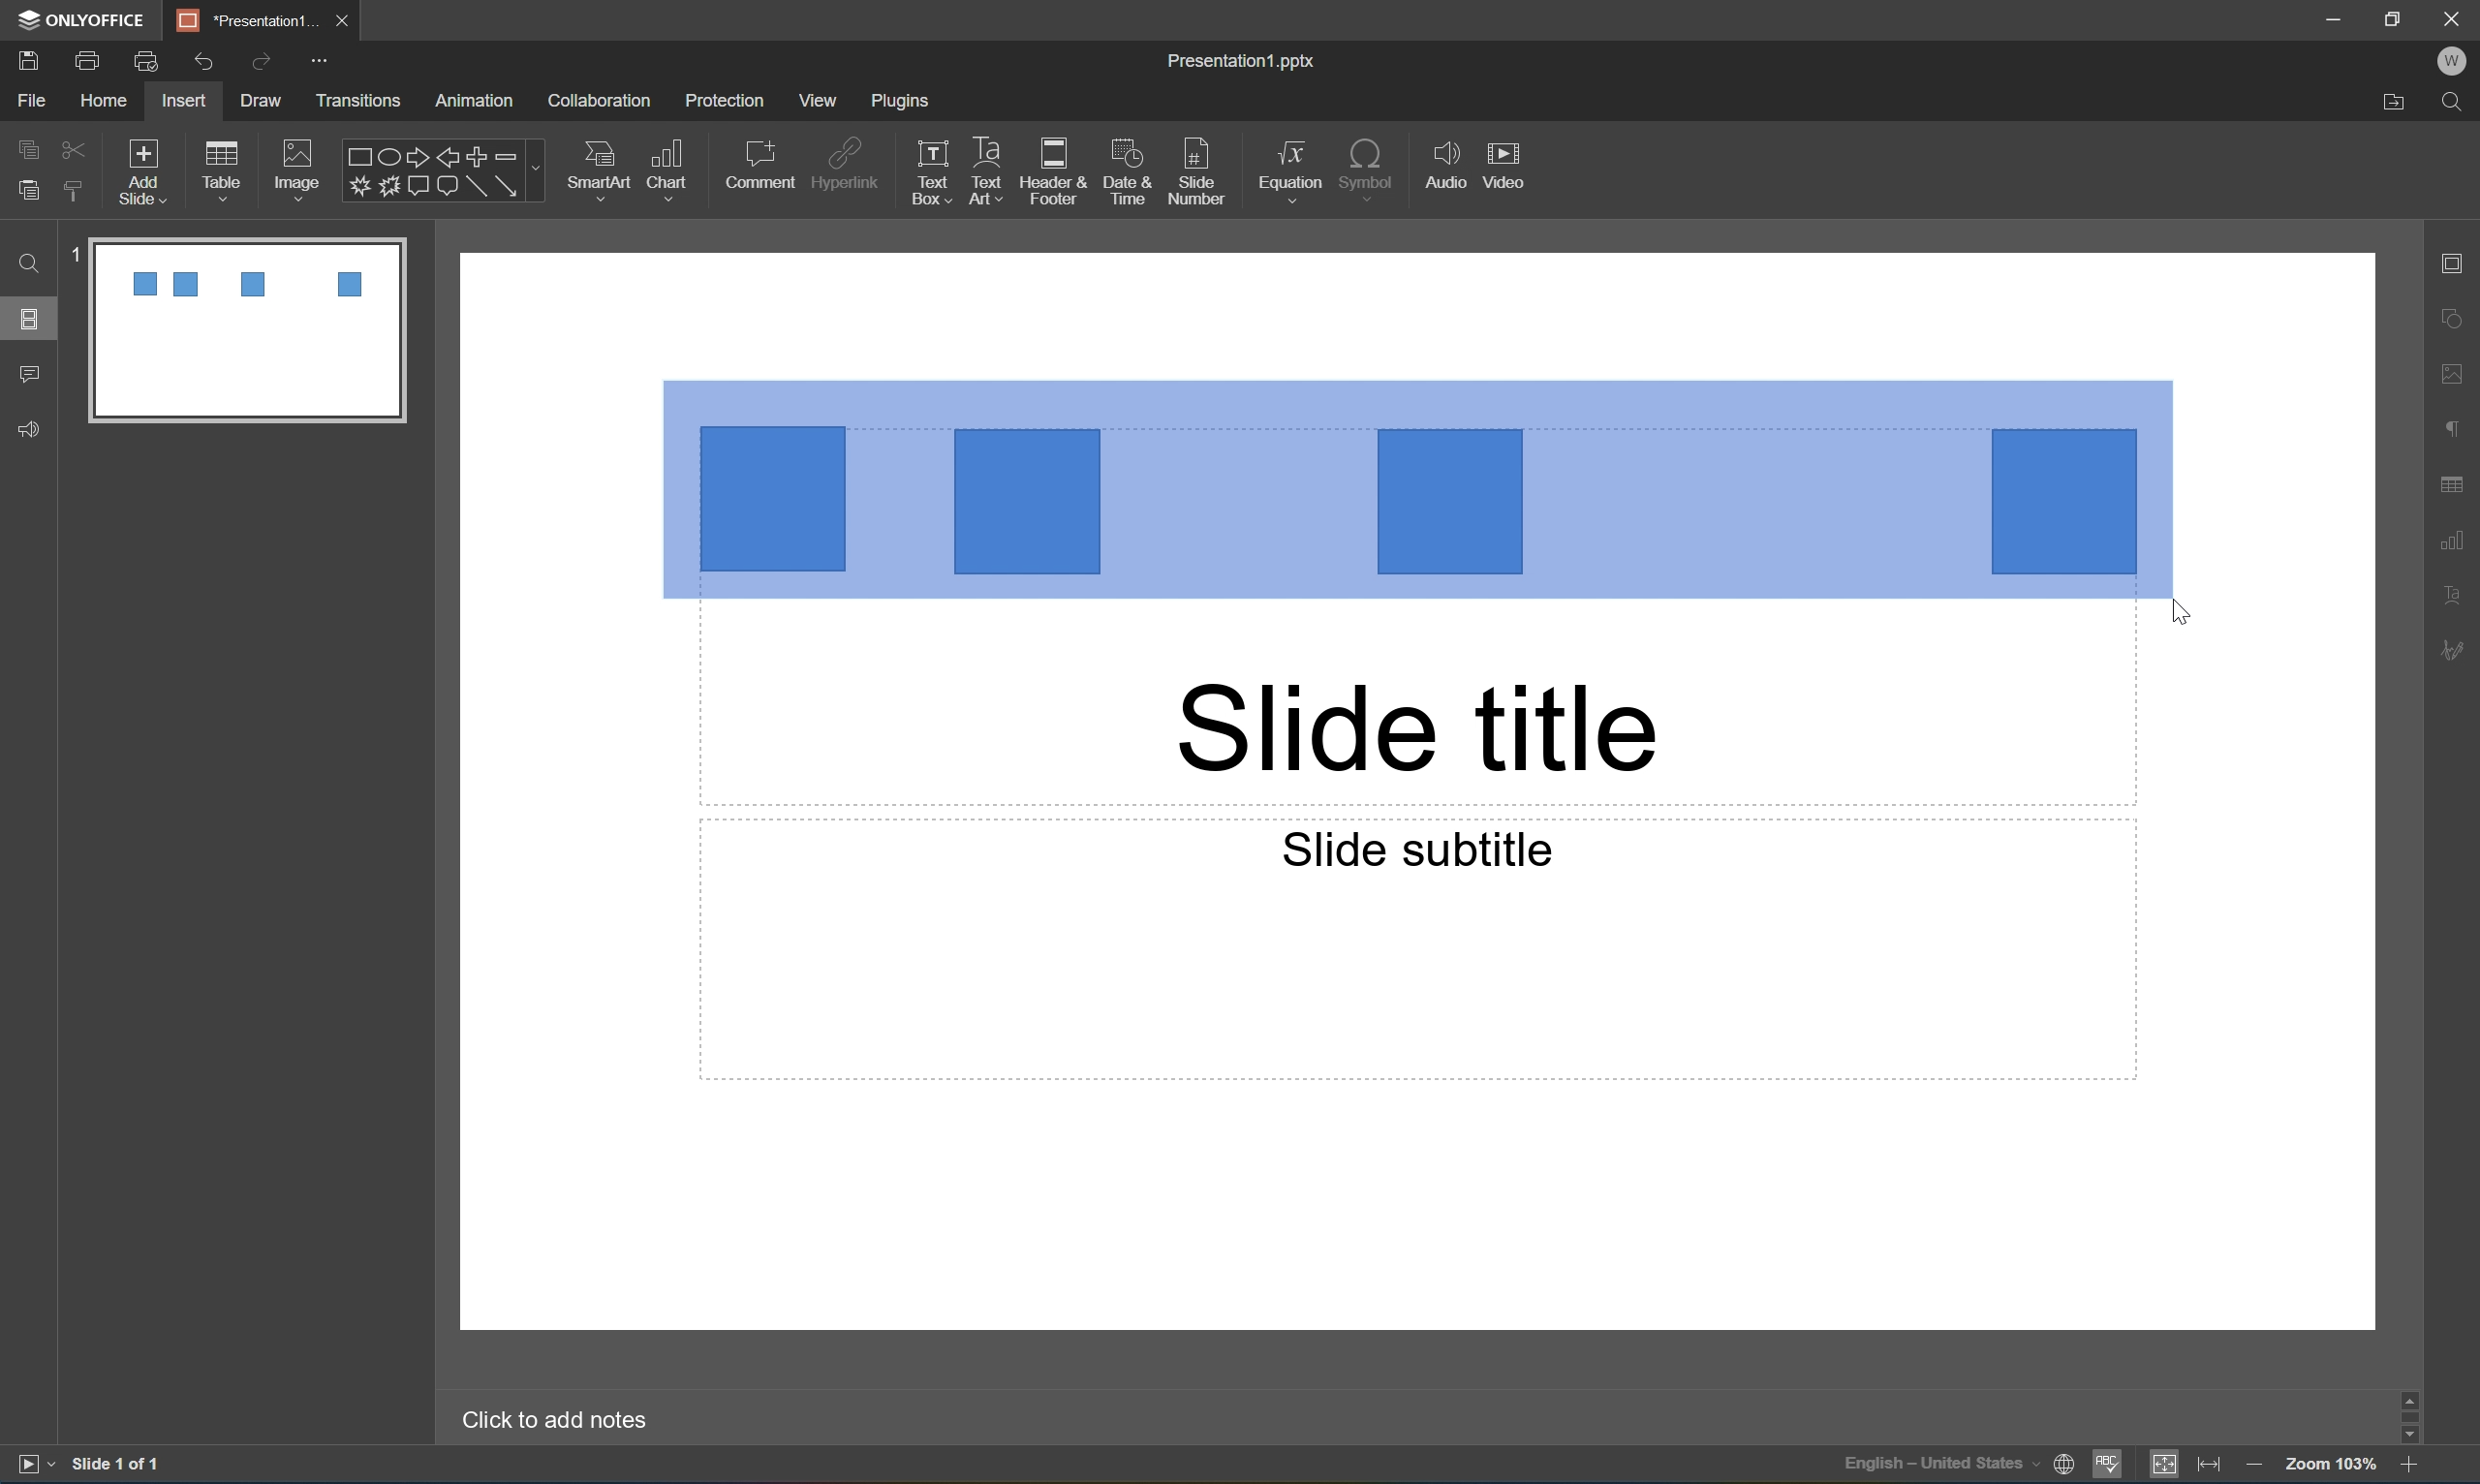  What do you see at coordinates (1955, 1468) in the screenshot?
I see `set document language` at bounding box center [1955, 1468].